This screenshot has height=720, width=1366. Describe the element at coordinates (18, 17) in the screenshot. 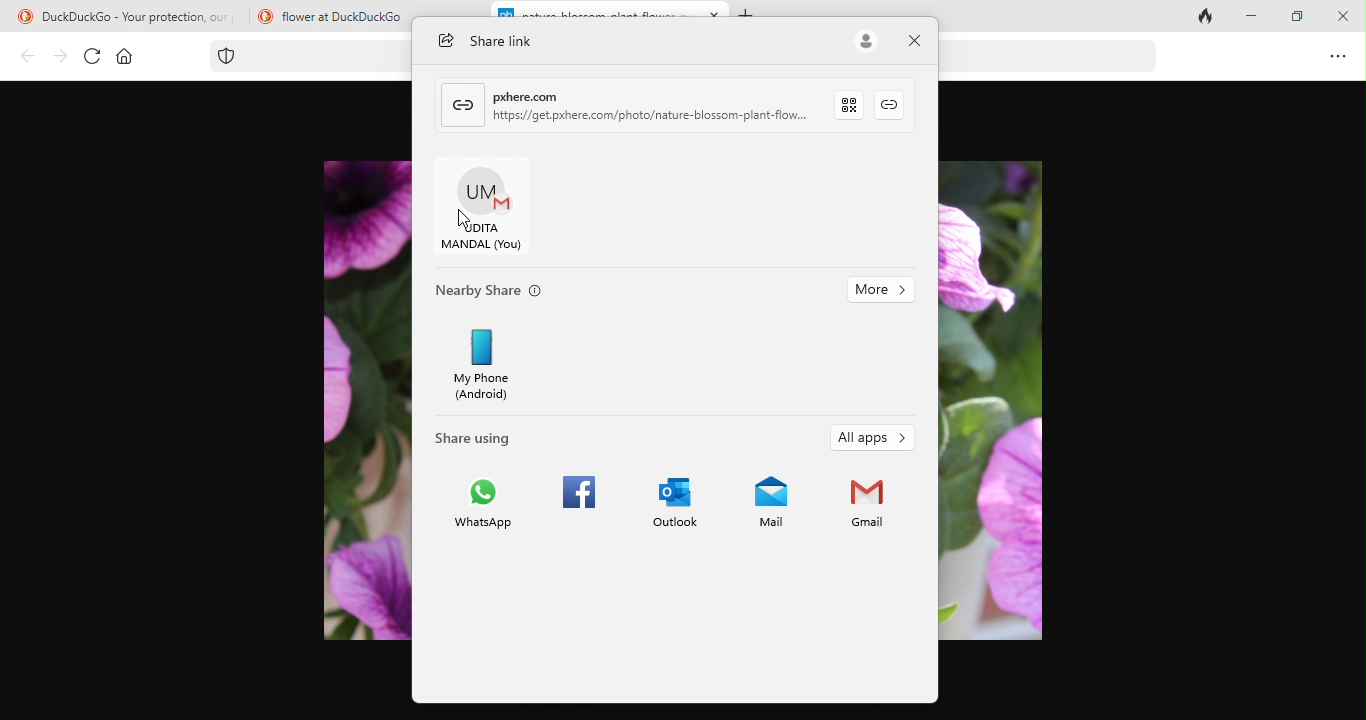

I see `duckduck go logo` at that location.